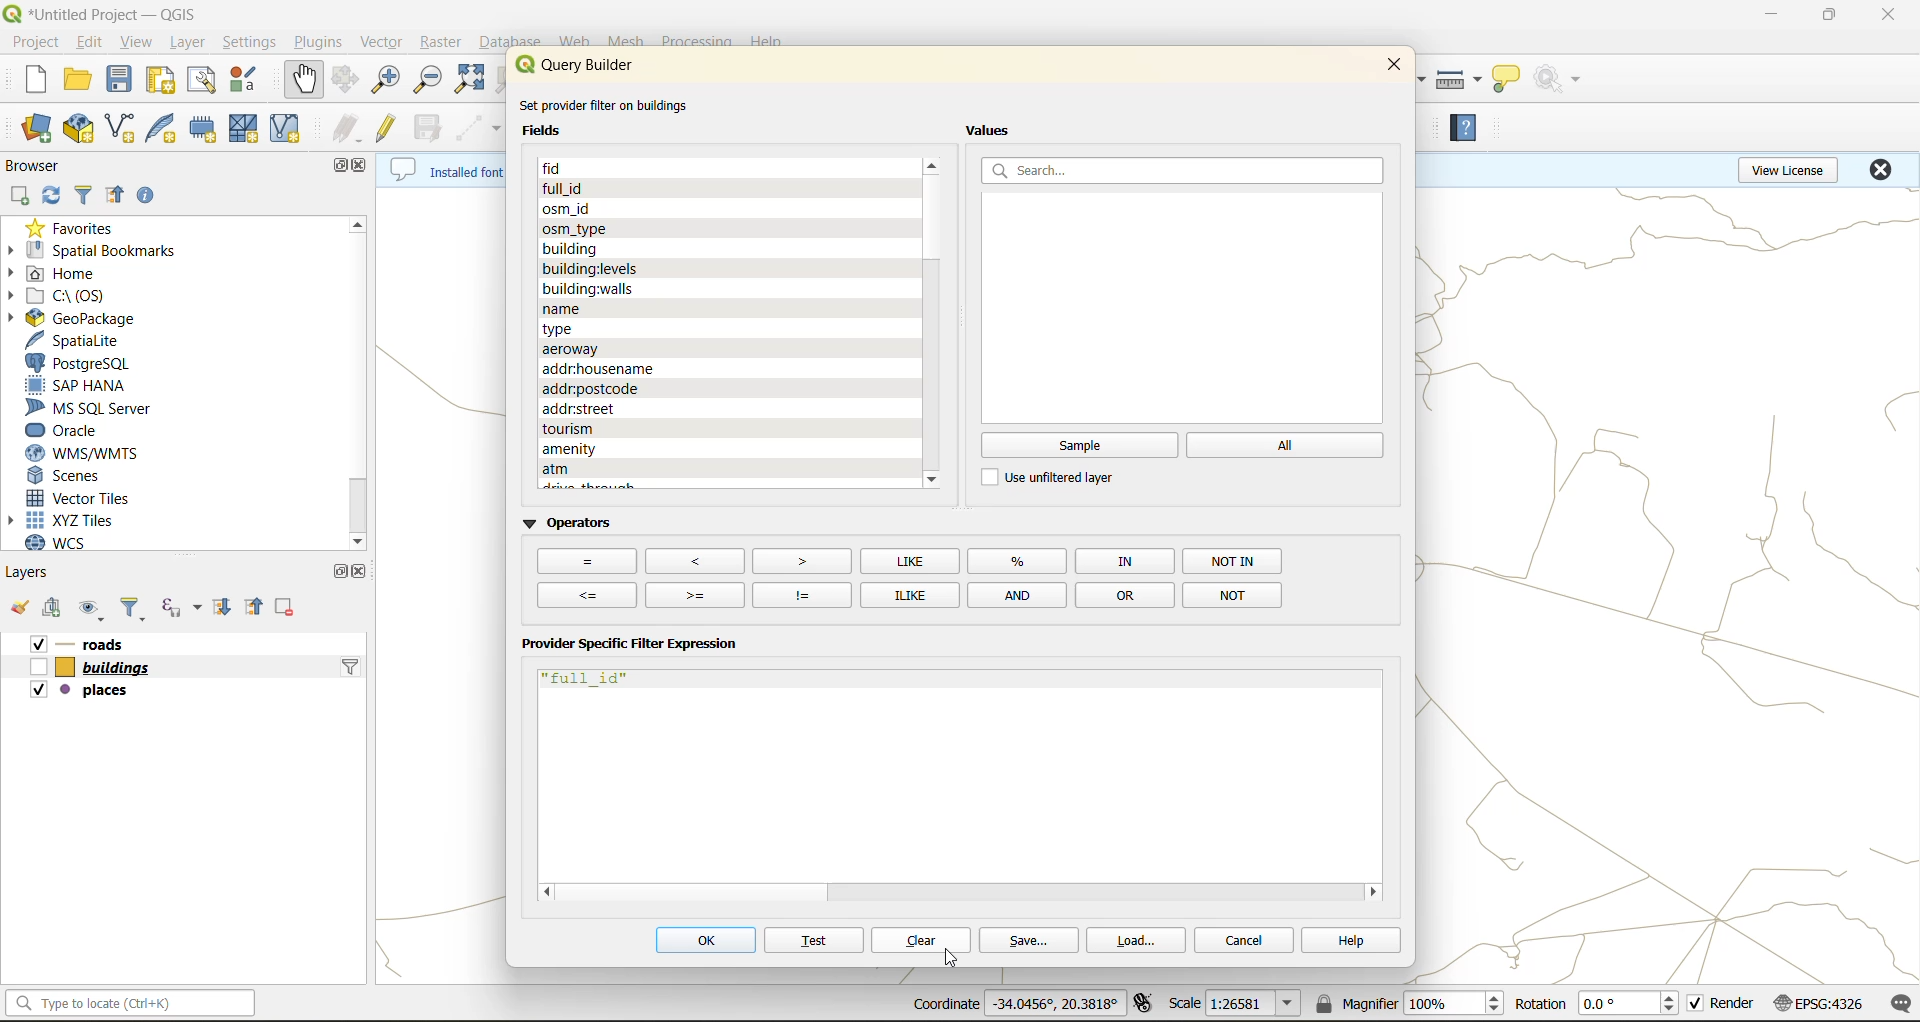  I want to click on opertators, so click(1231, 593).